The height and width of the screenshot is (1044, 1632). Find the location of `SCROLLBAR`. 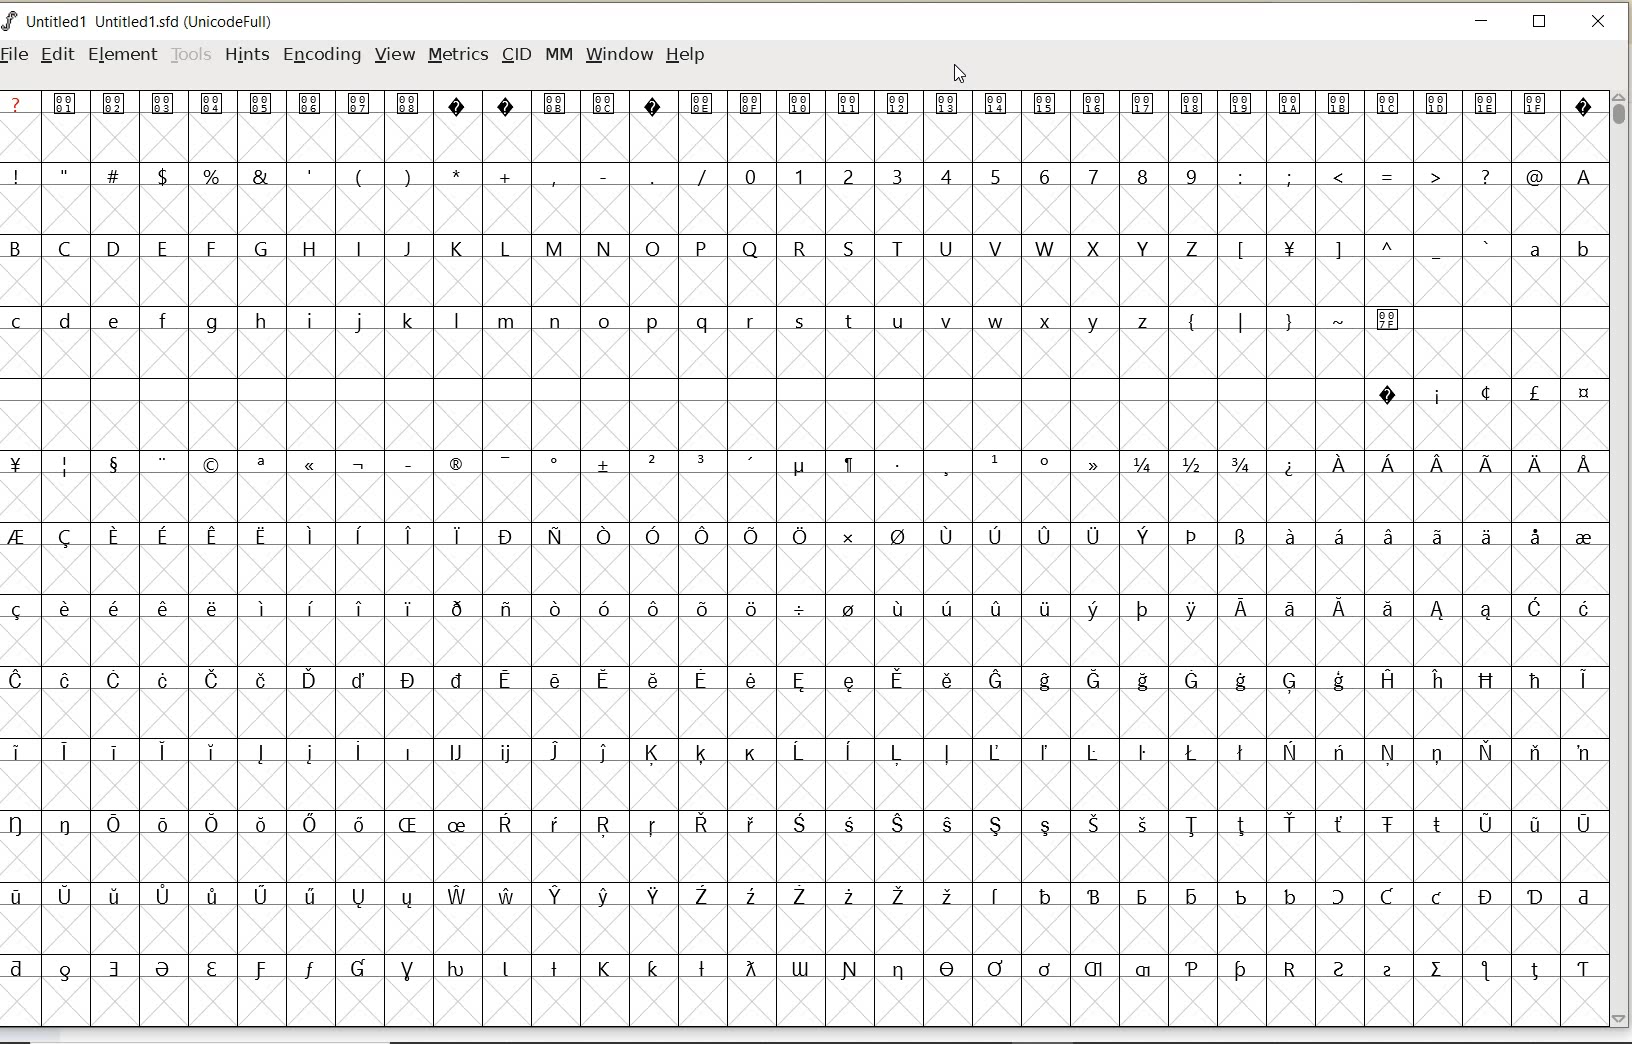

SCROLLBAR is located at coordinates (1622, 559).